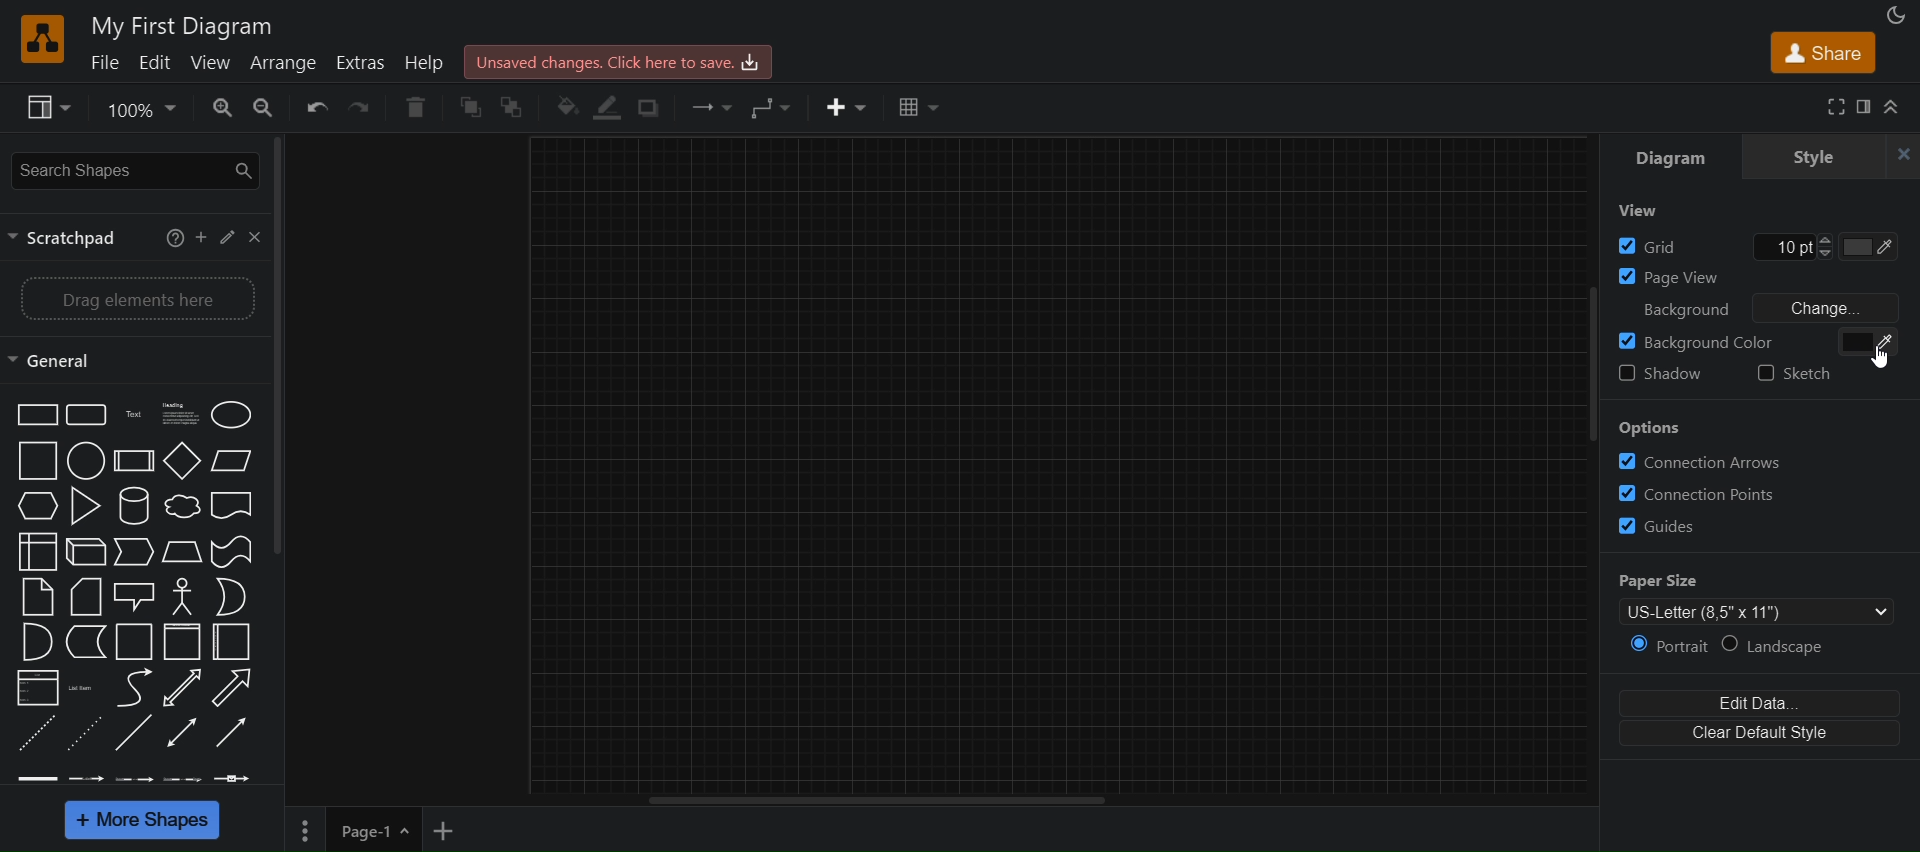  I want to click on more shapes, so click(144, 819).